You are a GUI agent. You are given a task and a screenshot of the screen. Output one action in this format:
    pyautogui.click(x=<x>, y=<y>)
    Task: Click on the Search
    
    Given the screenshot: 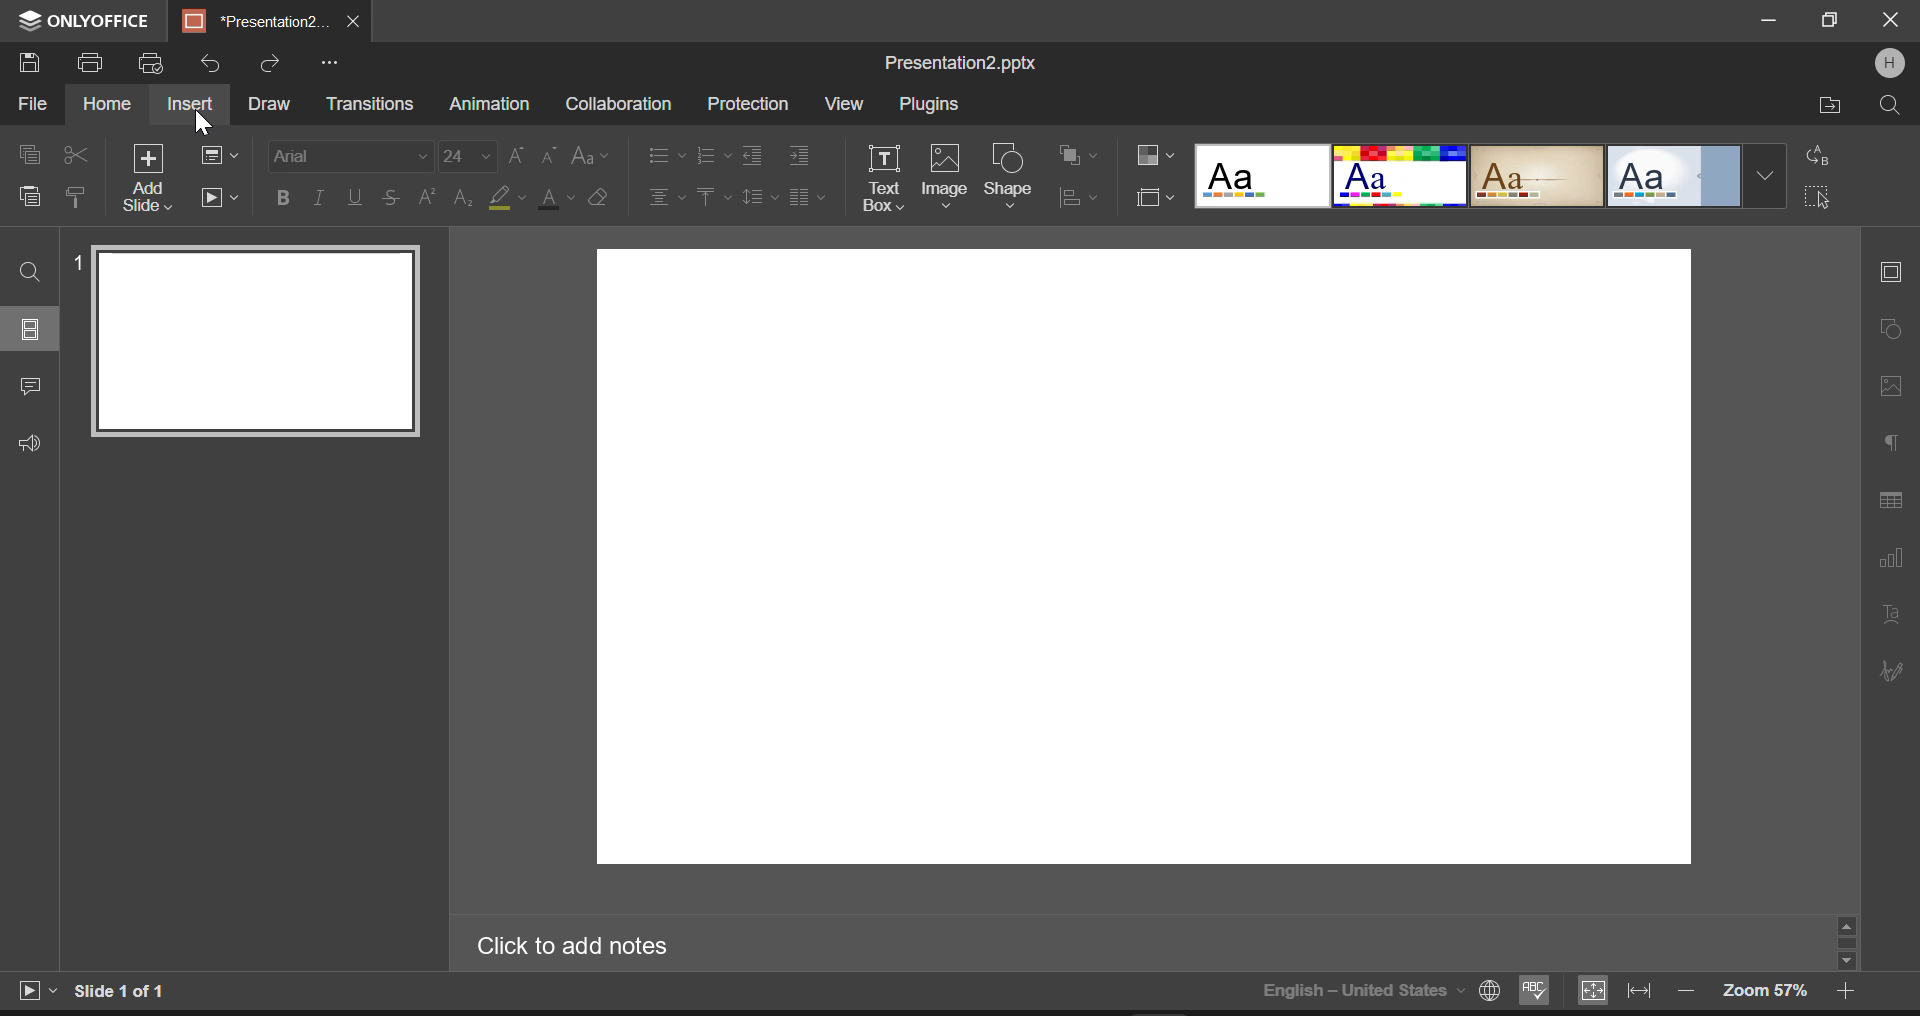 What is the action you would take?
    pyautogui.click(x=1888, y=104)
    